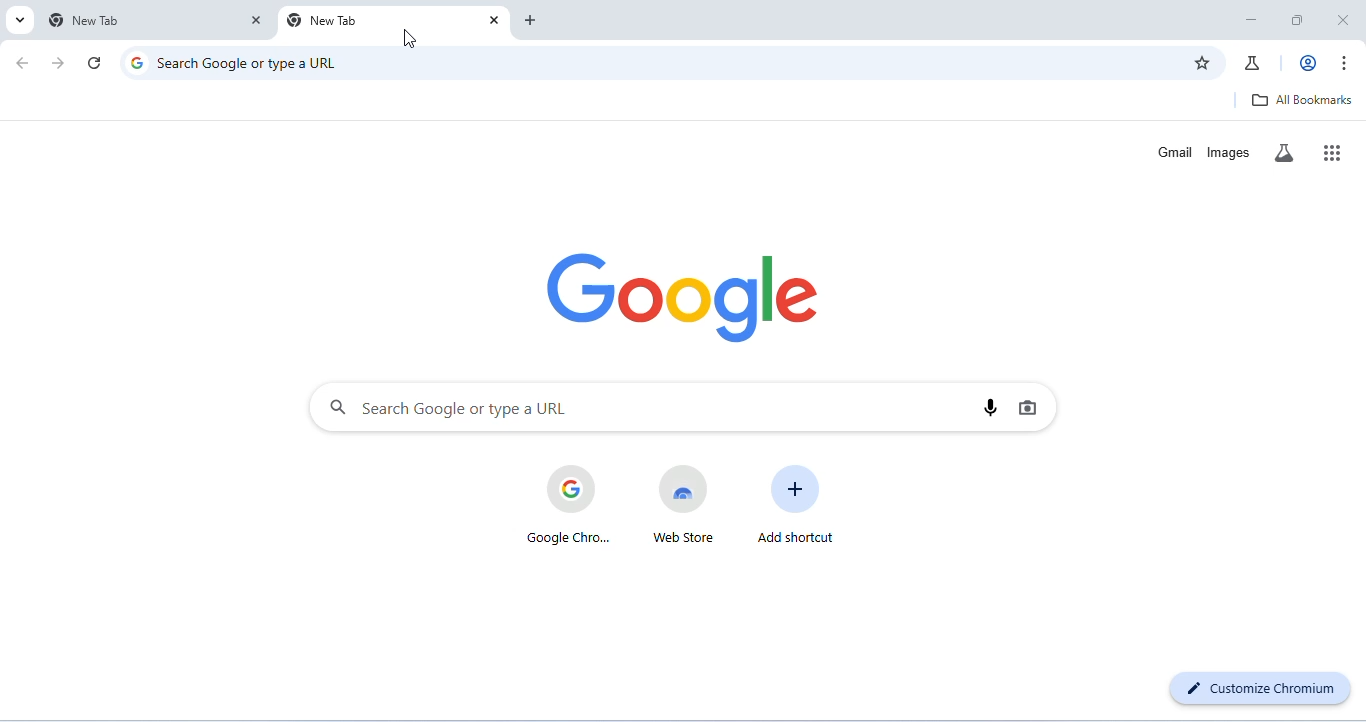 Image resolution: width=1366 pixels, height=722 pixels. Describe the element at coordinates (20, 19) in the screenshot. I see `search tabs` at that location.